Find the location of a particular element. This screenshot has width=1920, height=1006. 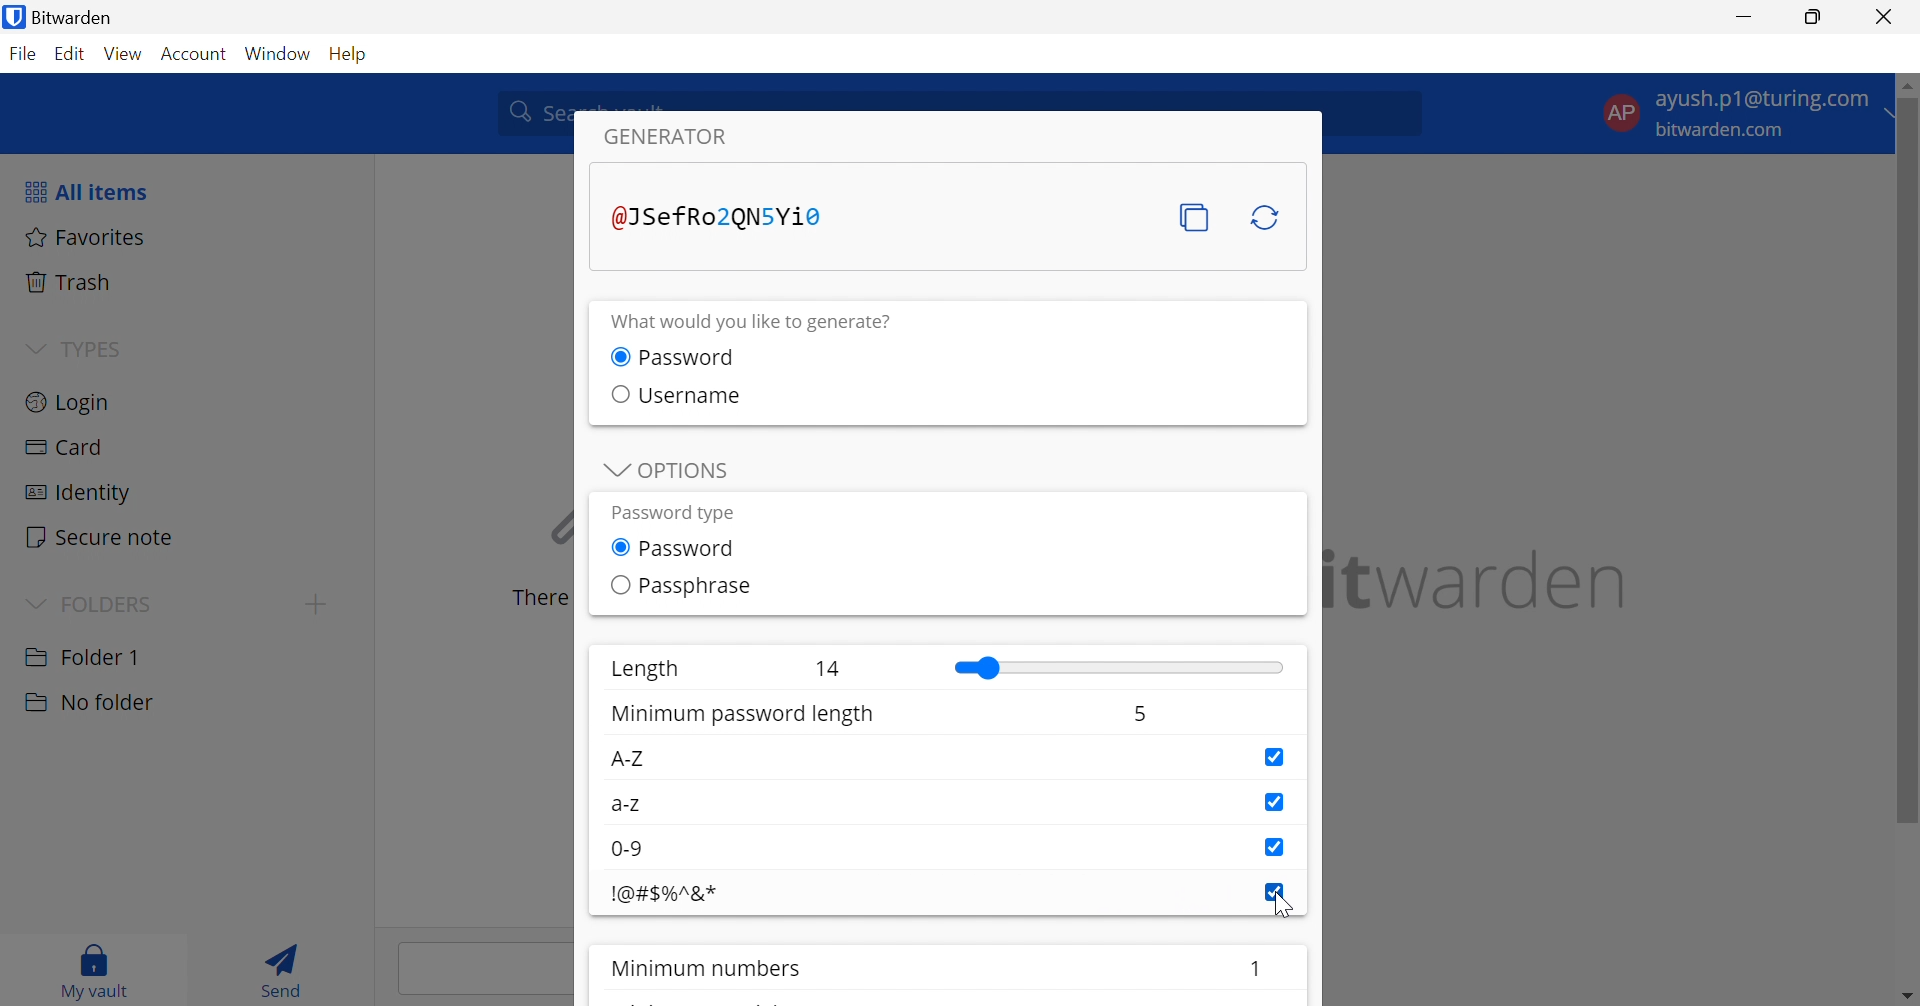

Trash is located at coordinates (74, 282).